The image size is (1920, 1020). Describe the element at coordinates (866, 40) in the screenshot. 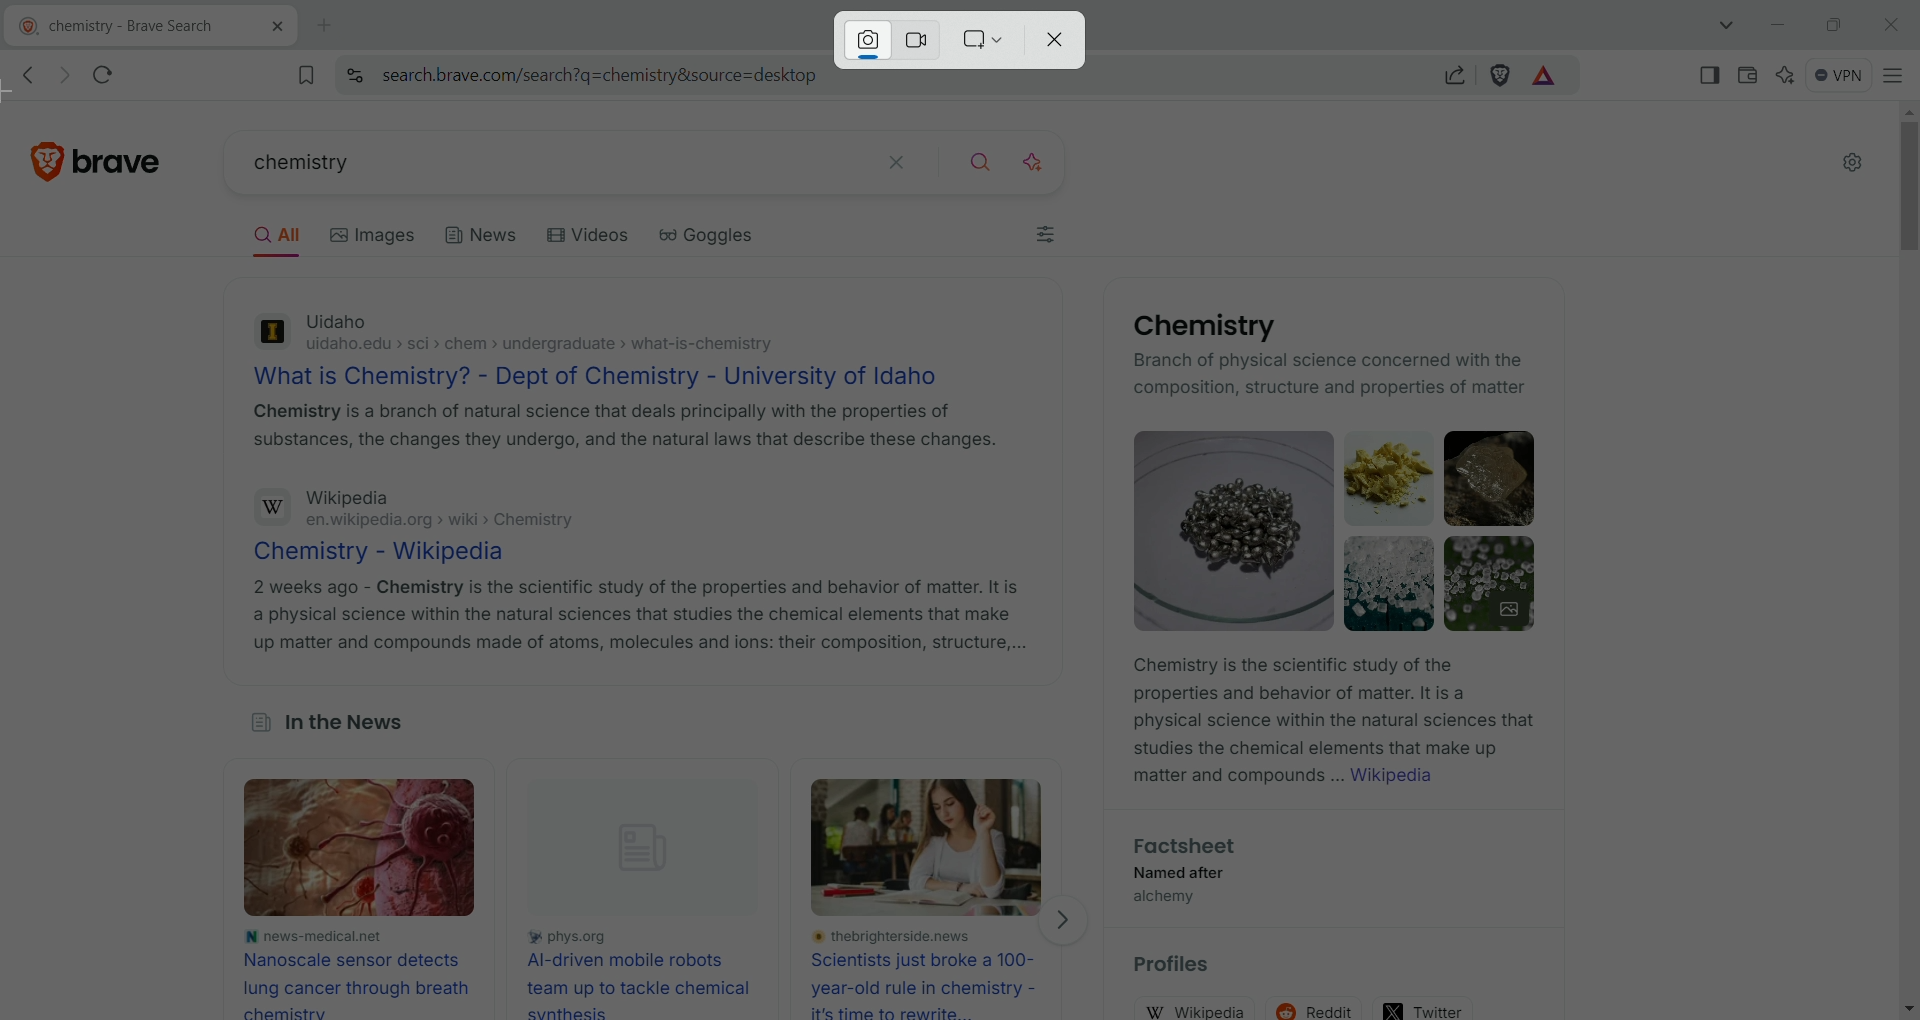

I see `snip` at that location.